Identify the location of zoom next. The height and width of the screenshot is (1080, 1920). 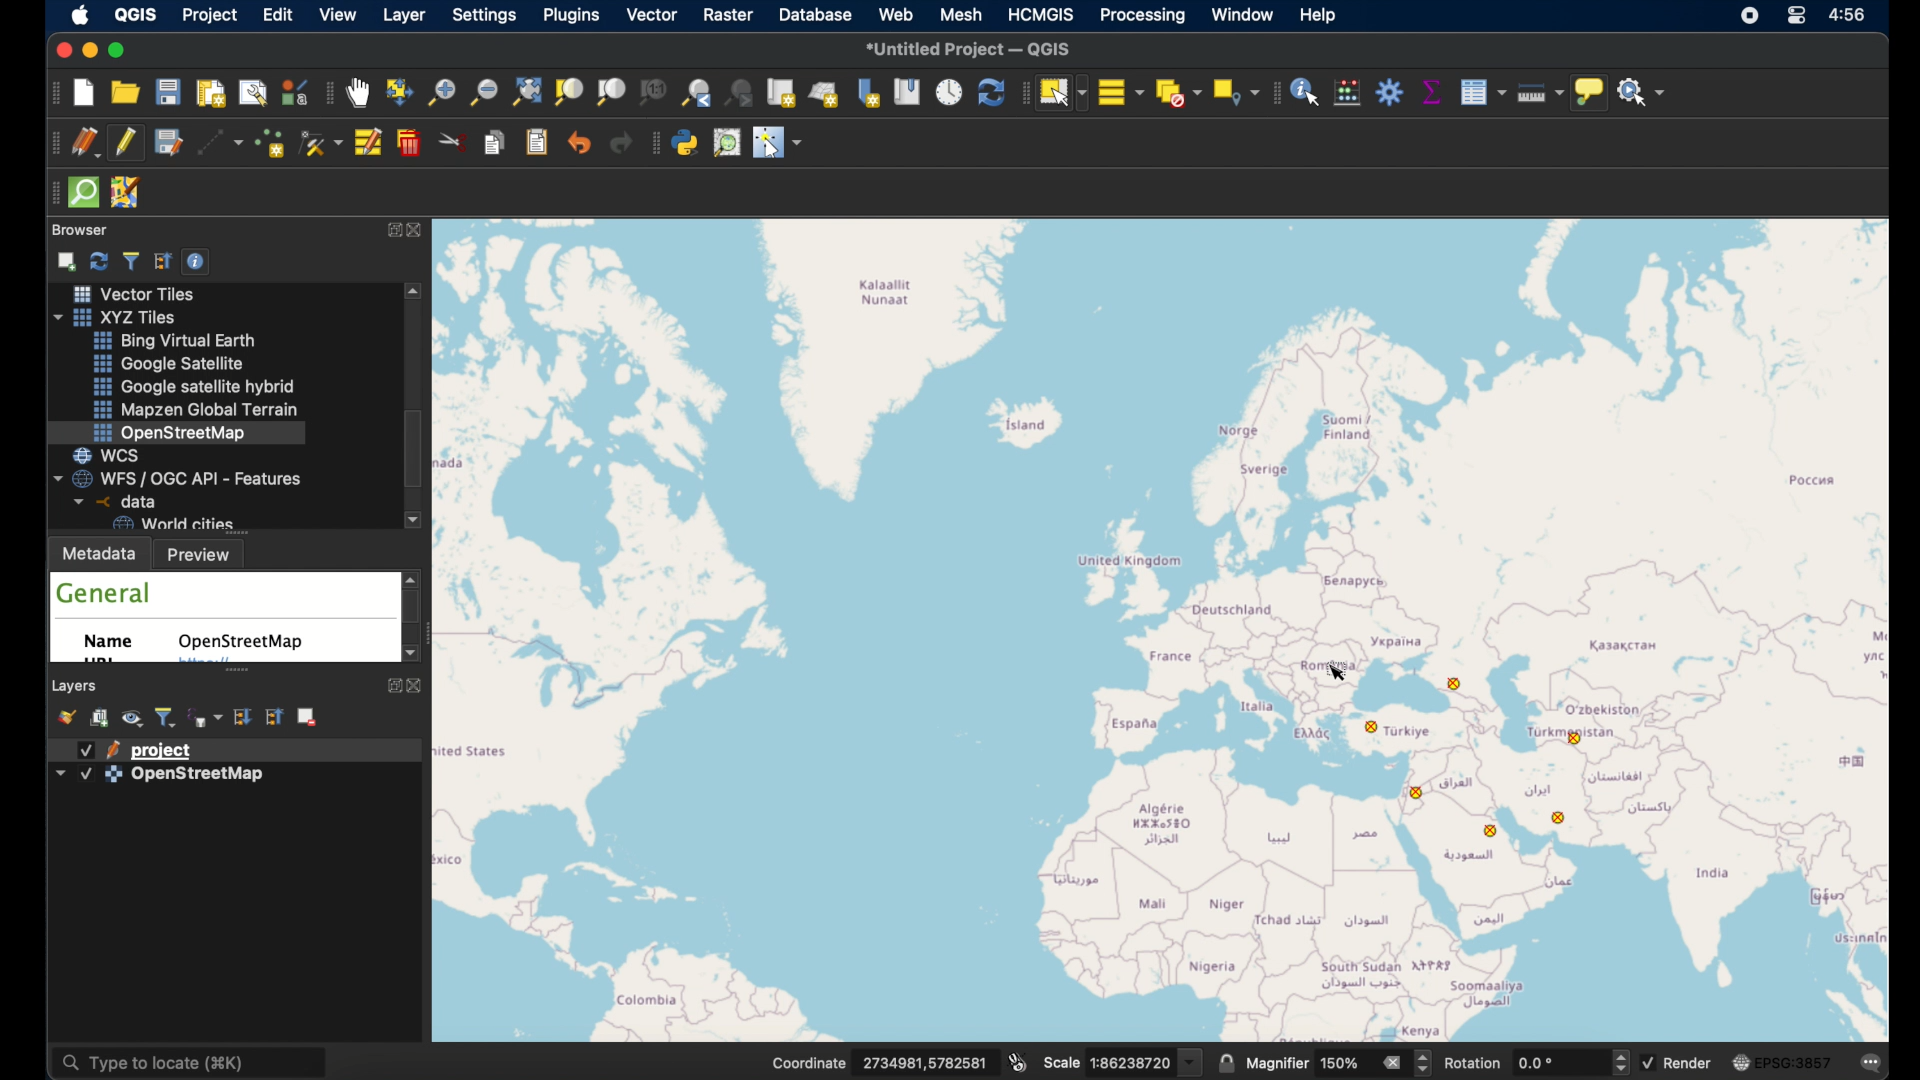
(741, 94).